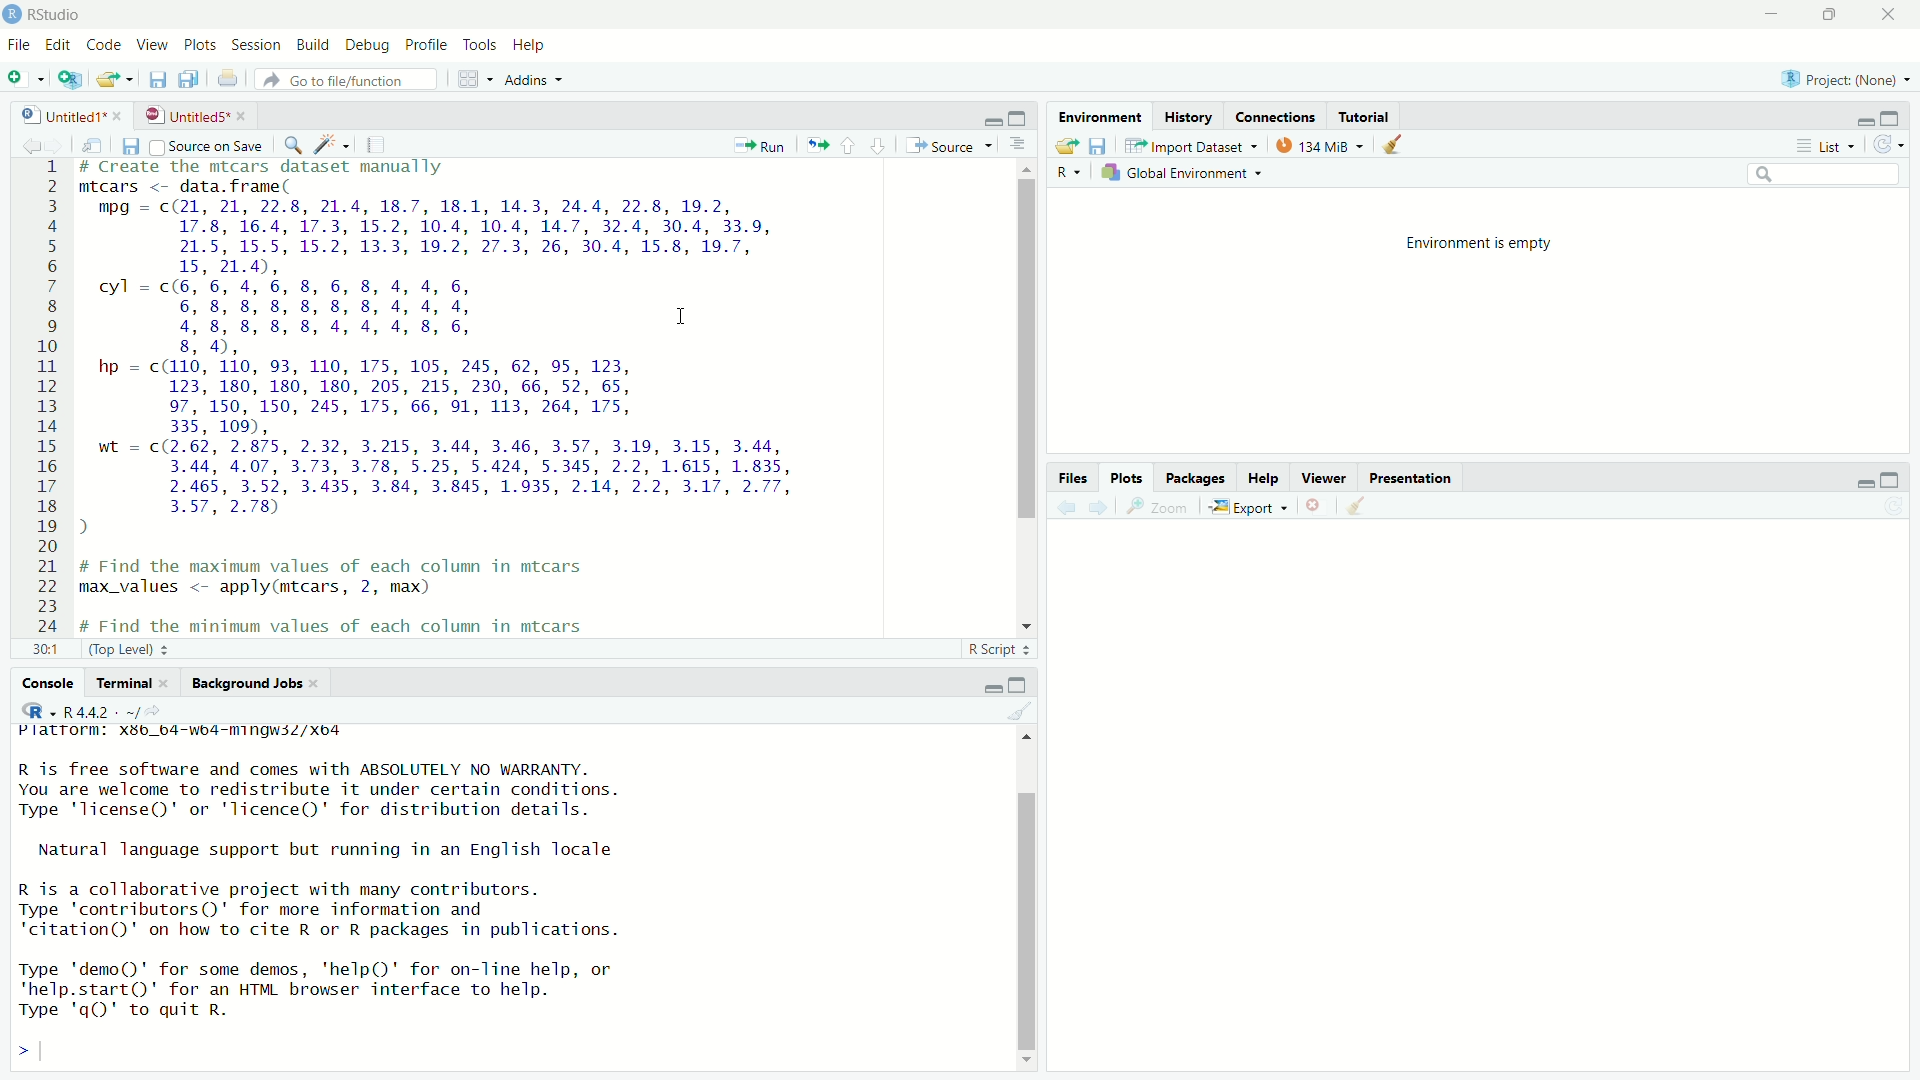  What do you see at coordinates (1367, 116) in the screenshot?
I see `Tutorial` at bounding box center [1367, 116].